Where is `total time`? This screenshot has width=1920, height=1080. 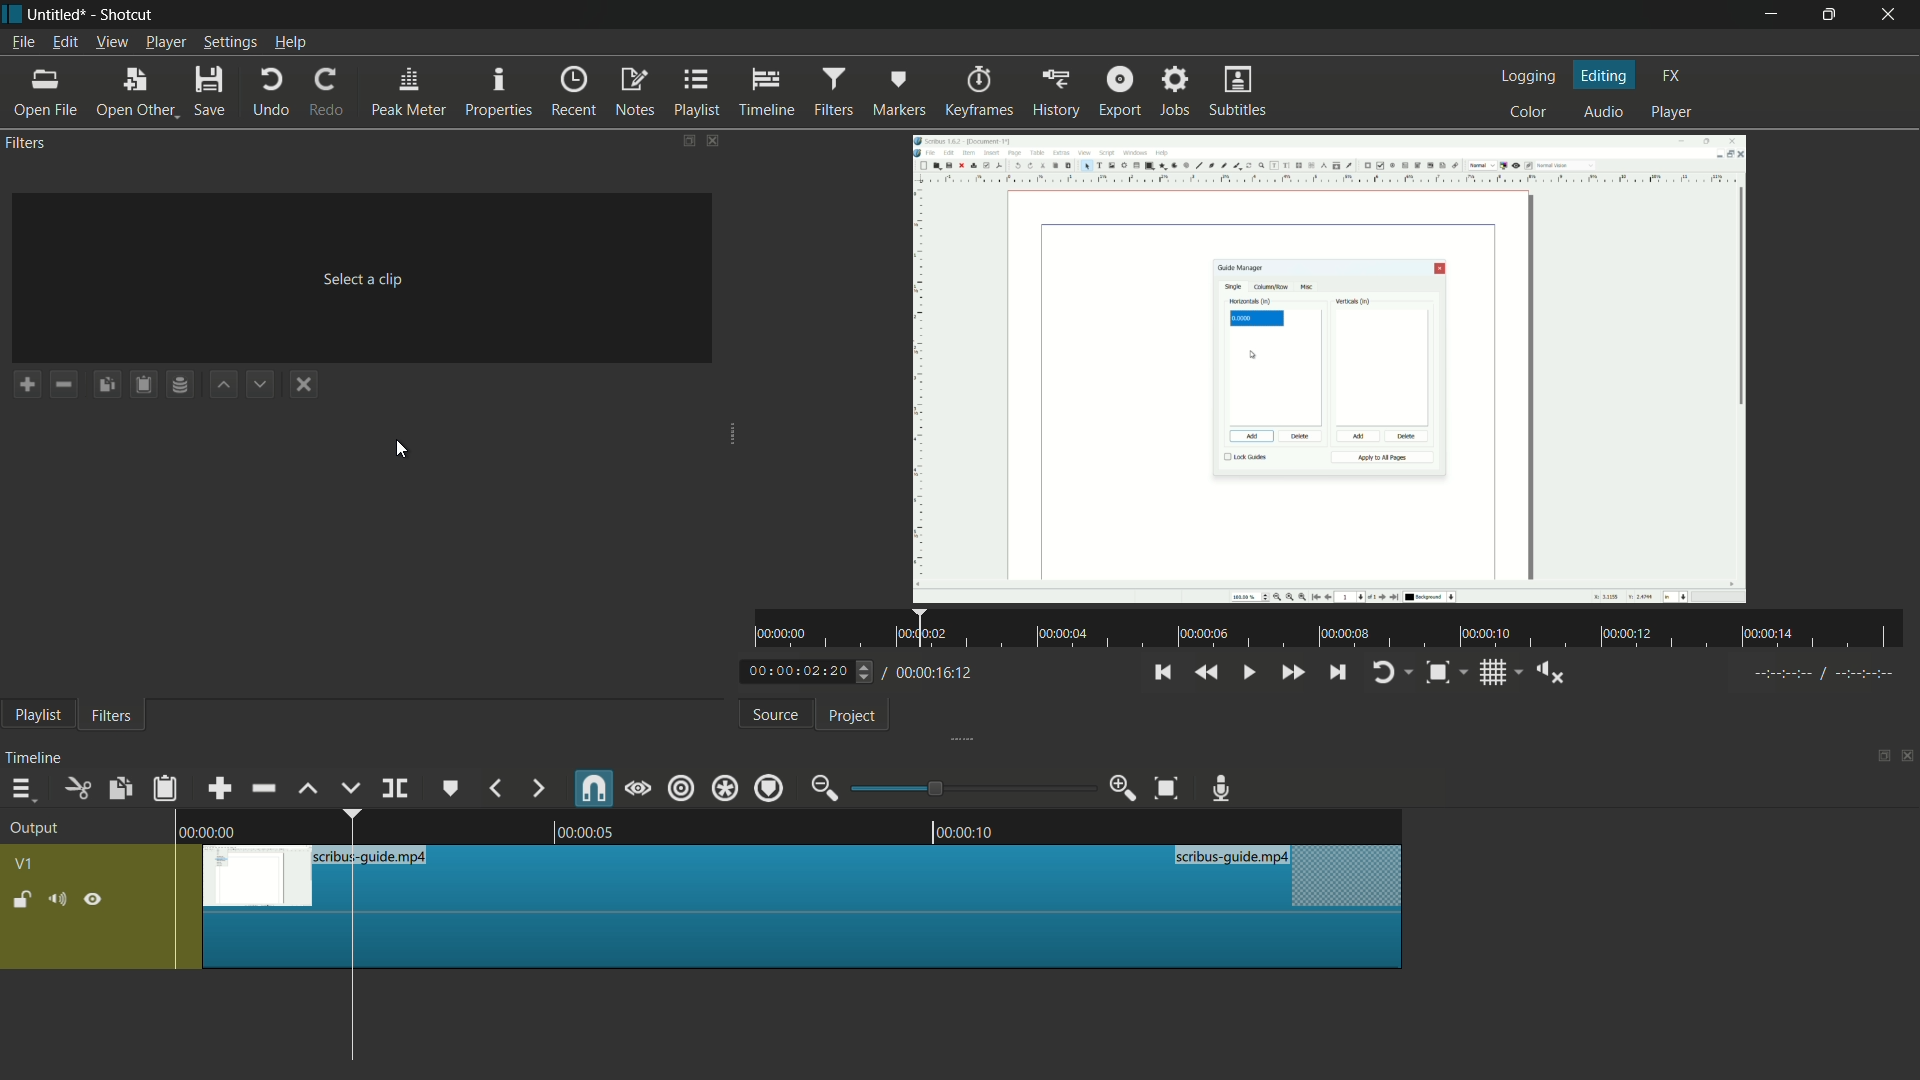 total time is located at coordinates (929, 673).